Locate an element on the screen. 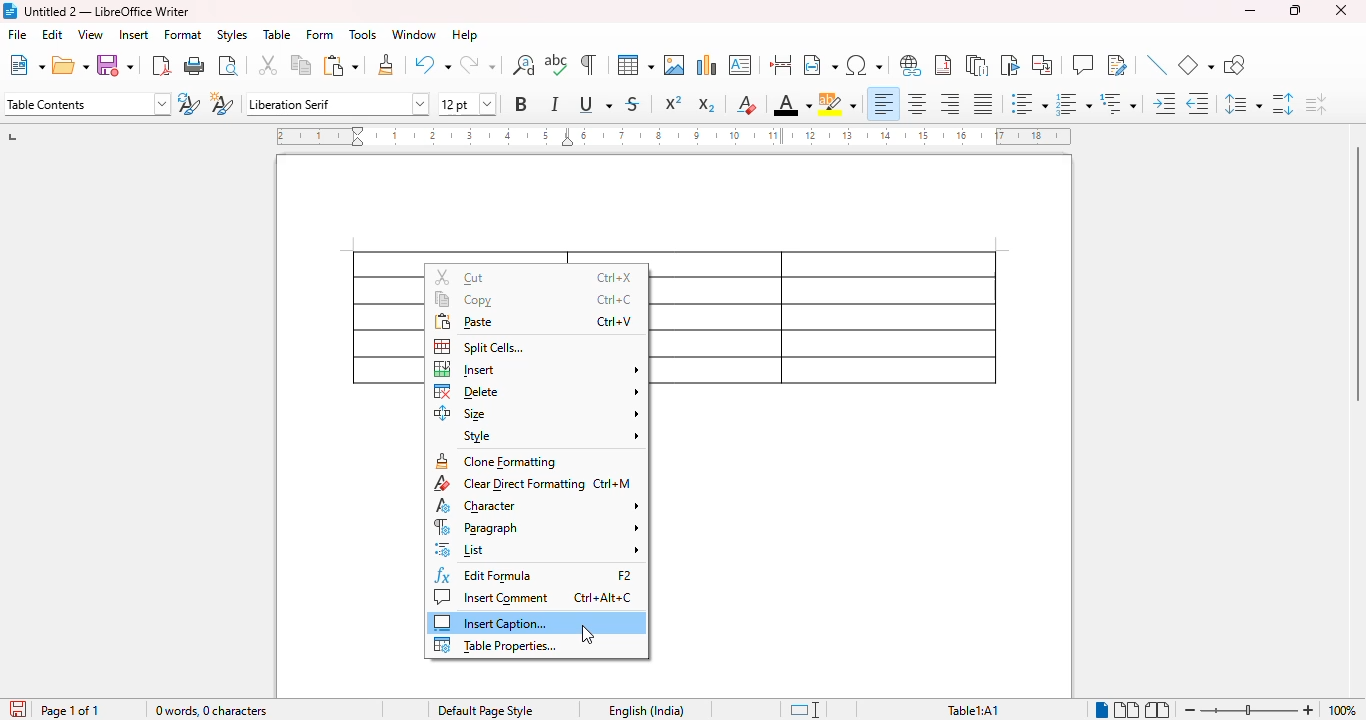  copy is located at coordinates (533, 299).